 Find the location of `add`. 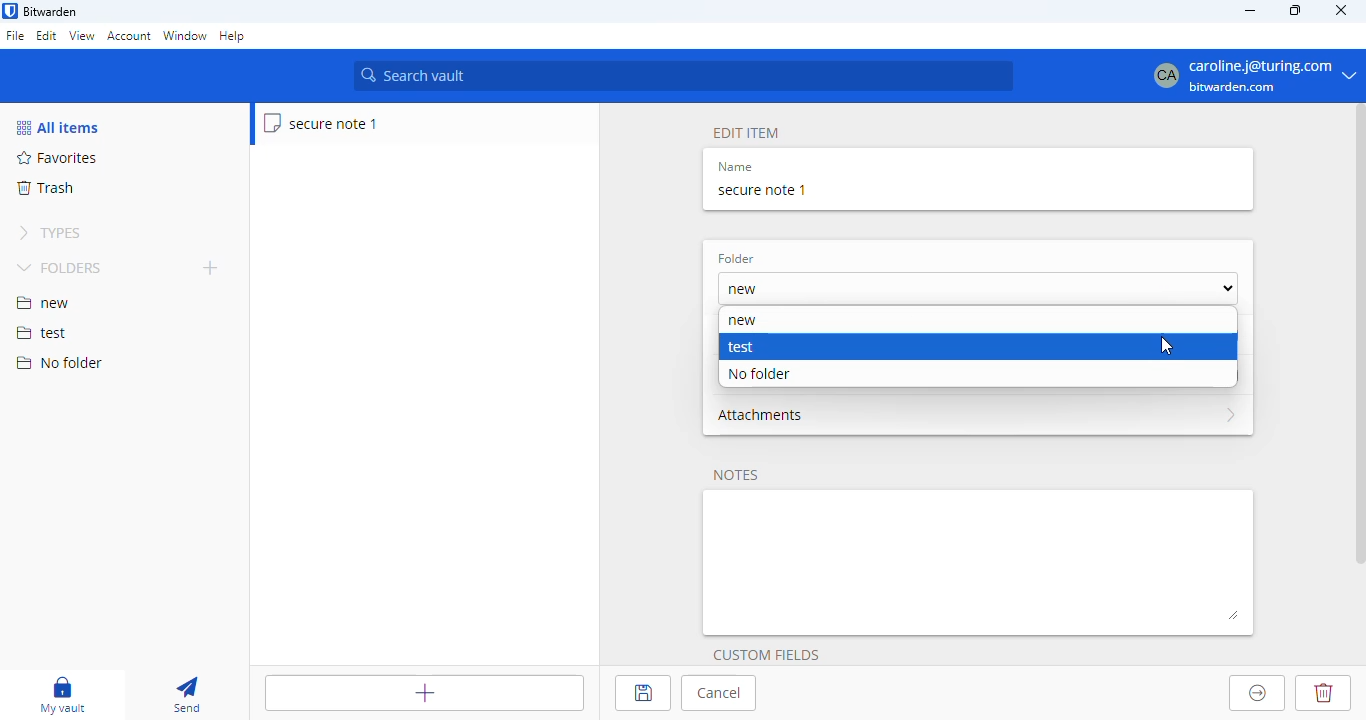

add is located at coordinates (211, 267).